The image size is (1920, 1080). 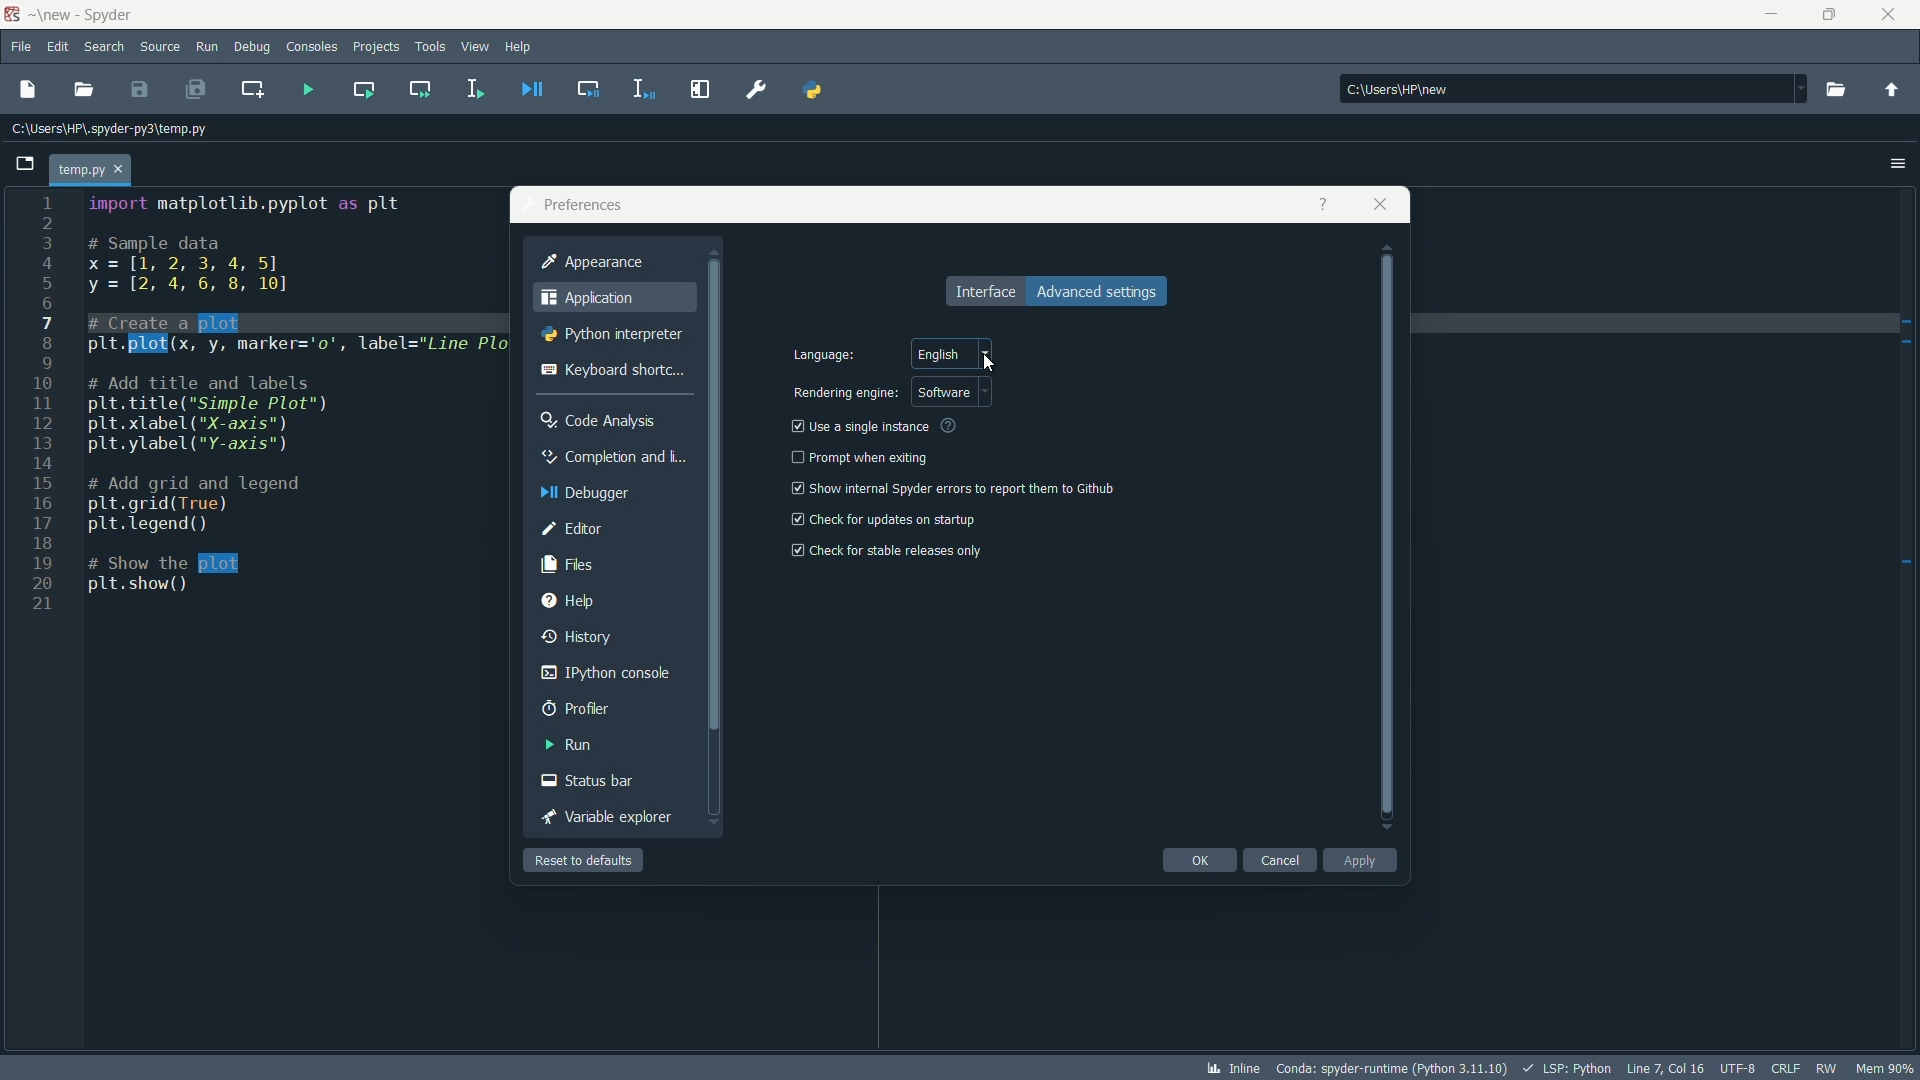 What do you see at coordinates (982, 291) in the screenshot?
I see `interface` at bounding box center [982, 291].